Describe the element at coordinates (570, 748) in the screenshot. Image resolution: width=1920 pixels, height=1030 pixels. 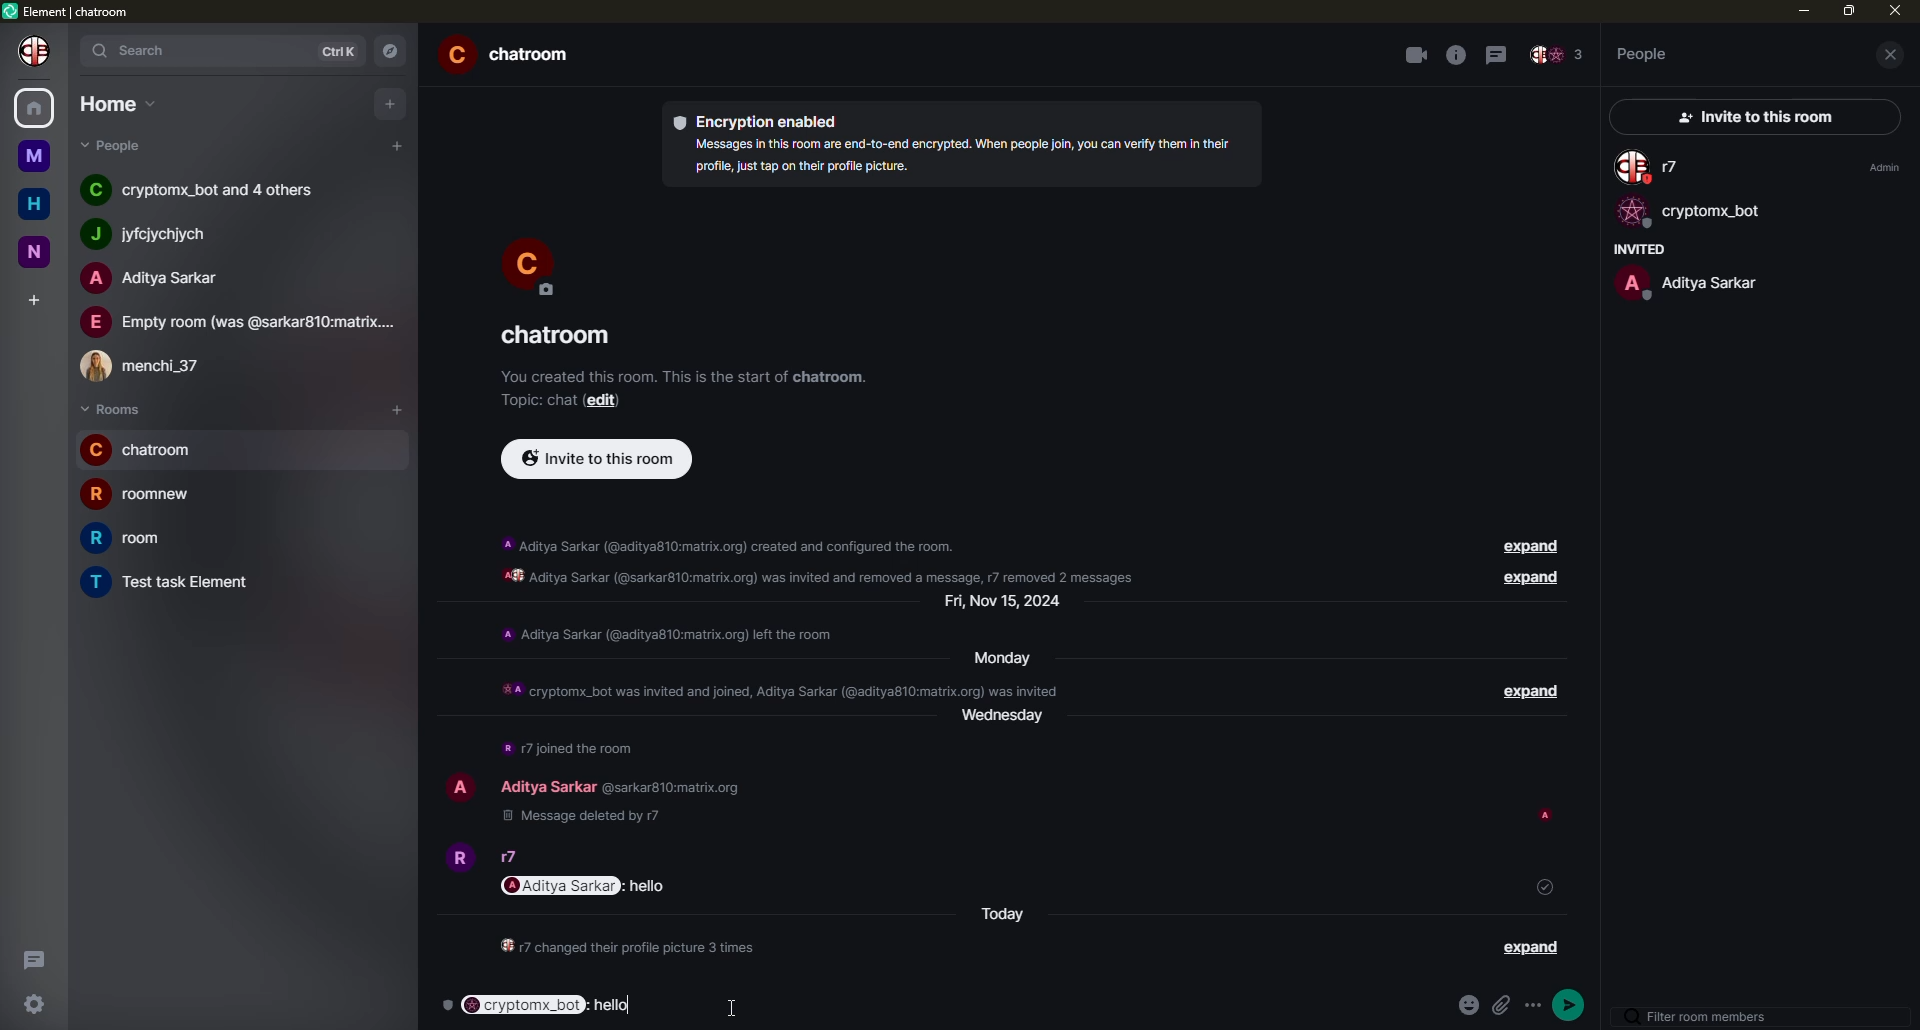
I see `info` at that location.